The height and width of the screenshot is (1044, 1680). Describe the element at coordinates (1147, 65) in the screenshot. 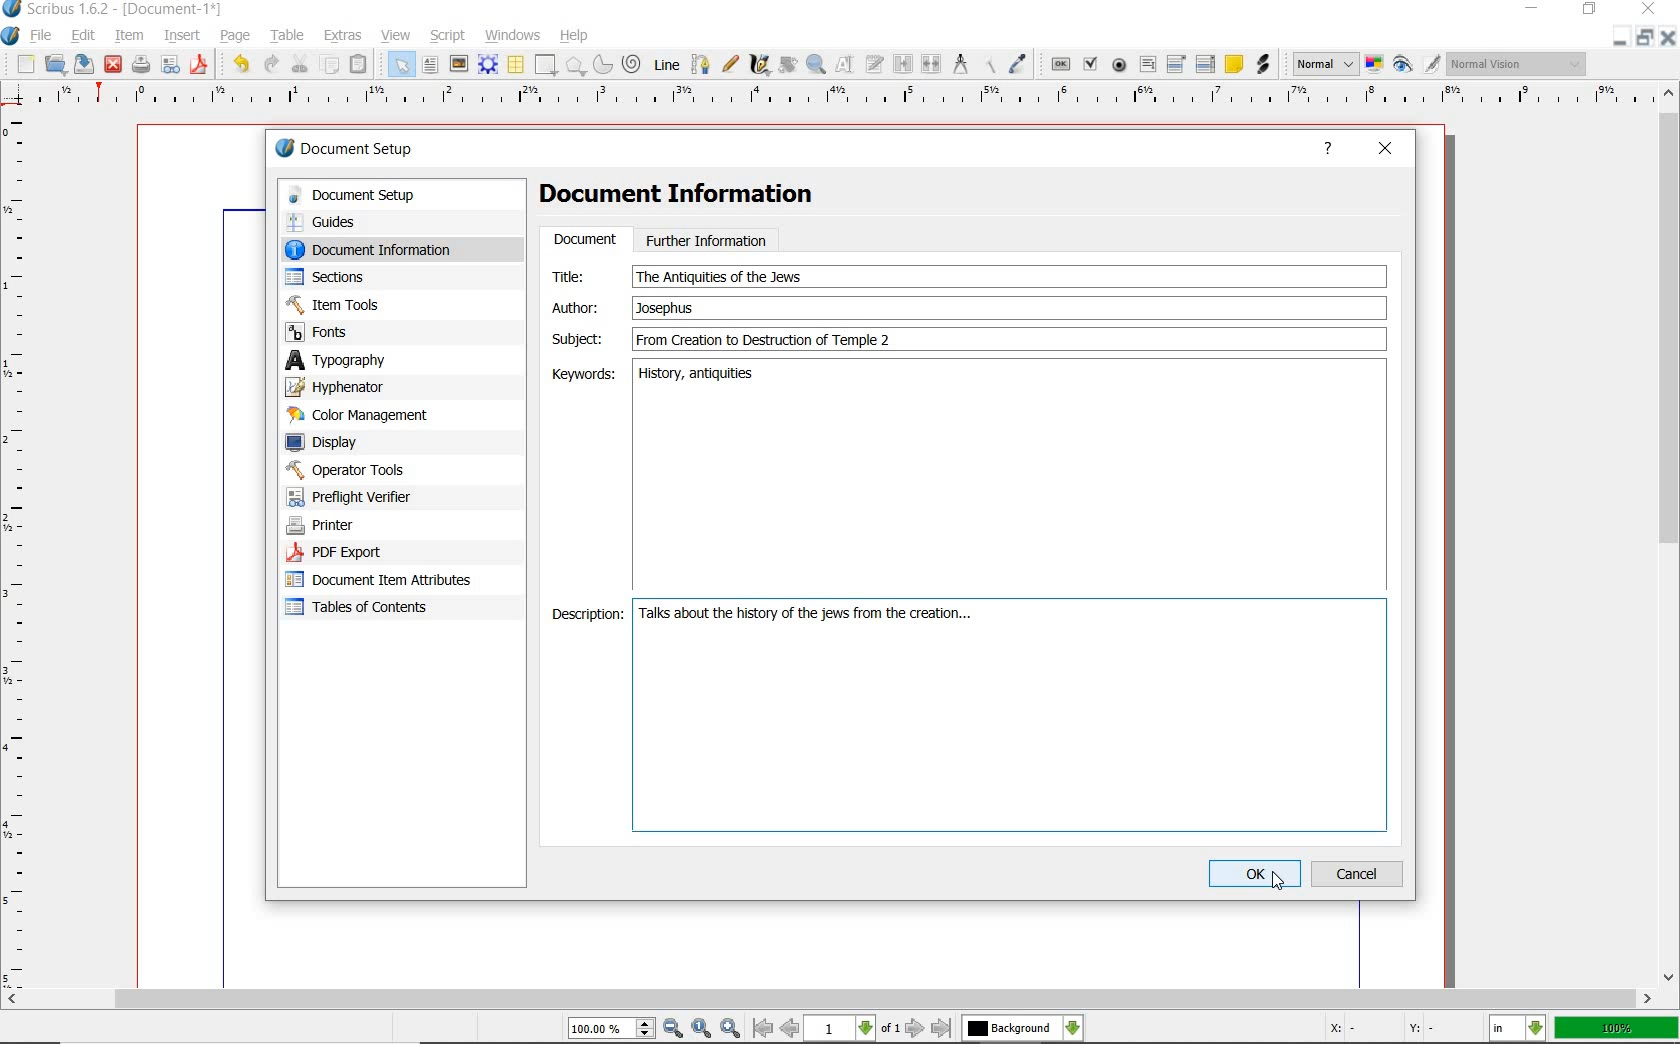

I see `pdf text field` at that location.